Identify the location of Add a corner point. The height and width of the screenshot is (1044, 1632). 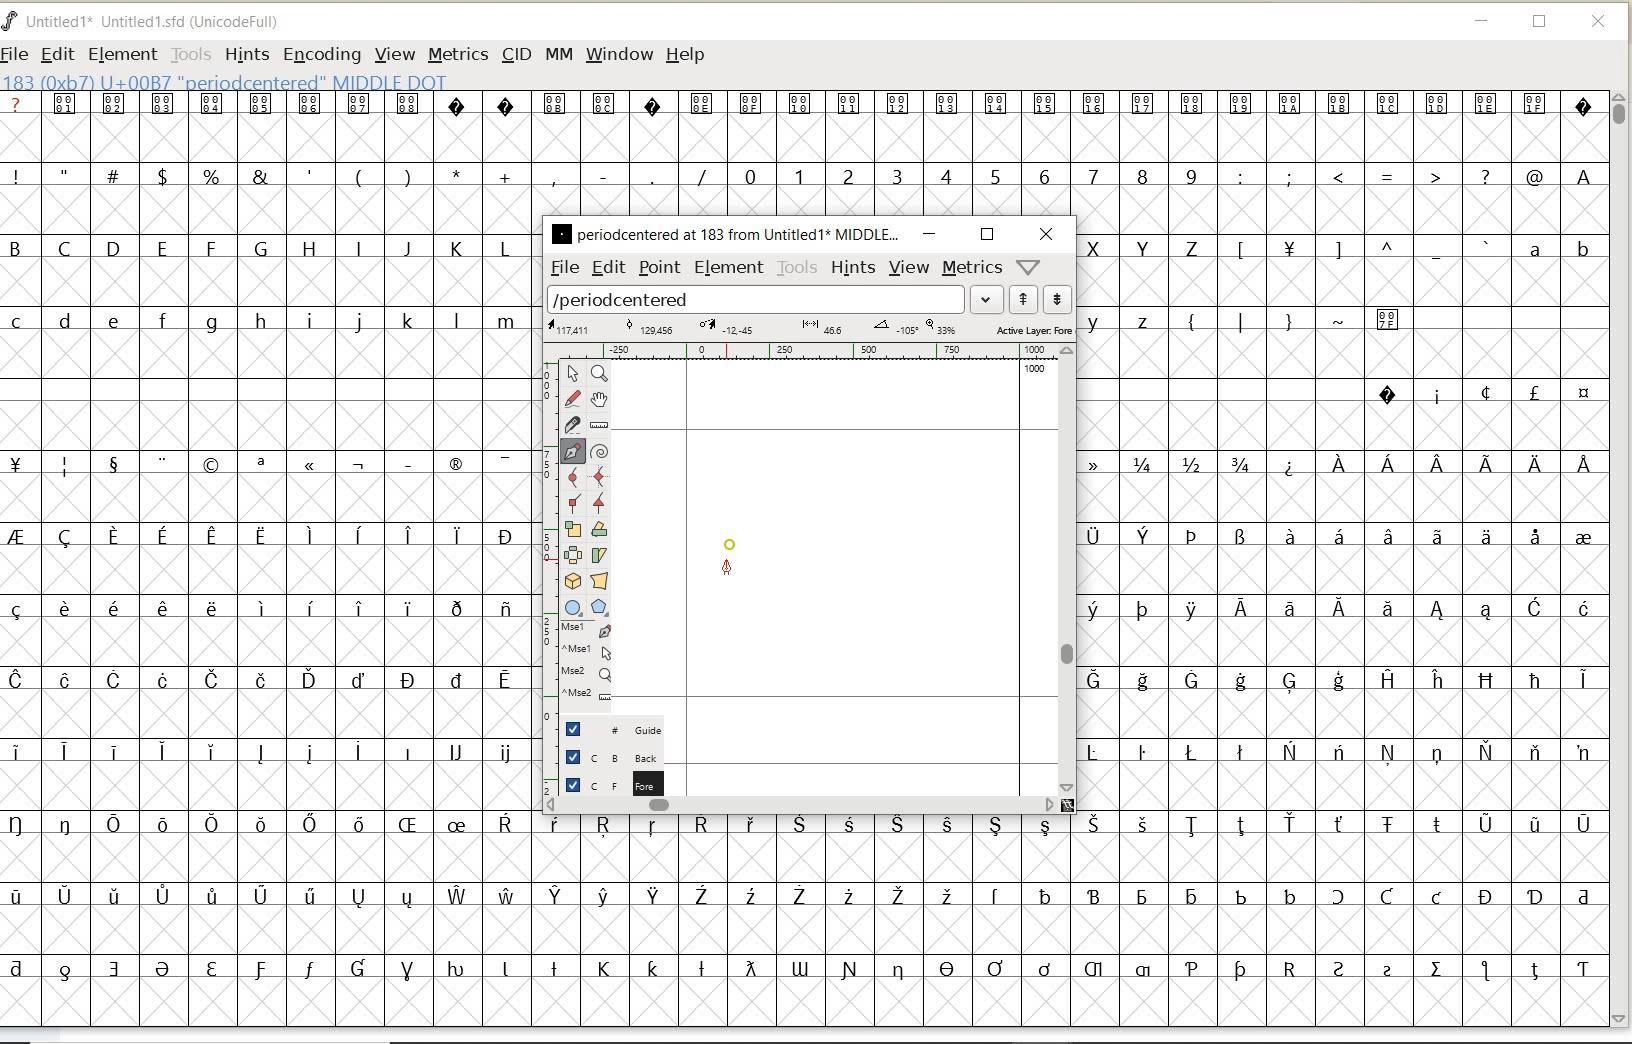
(572, 502).